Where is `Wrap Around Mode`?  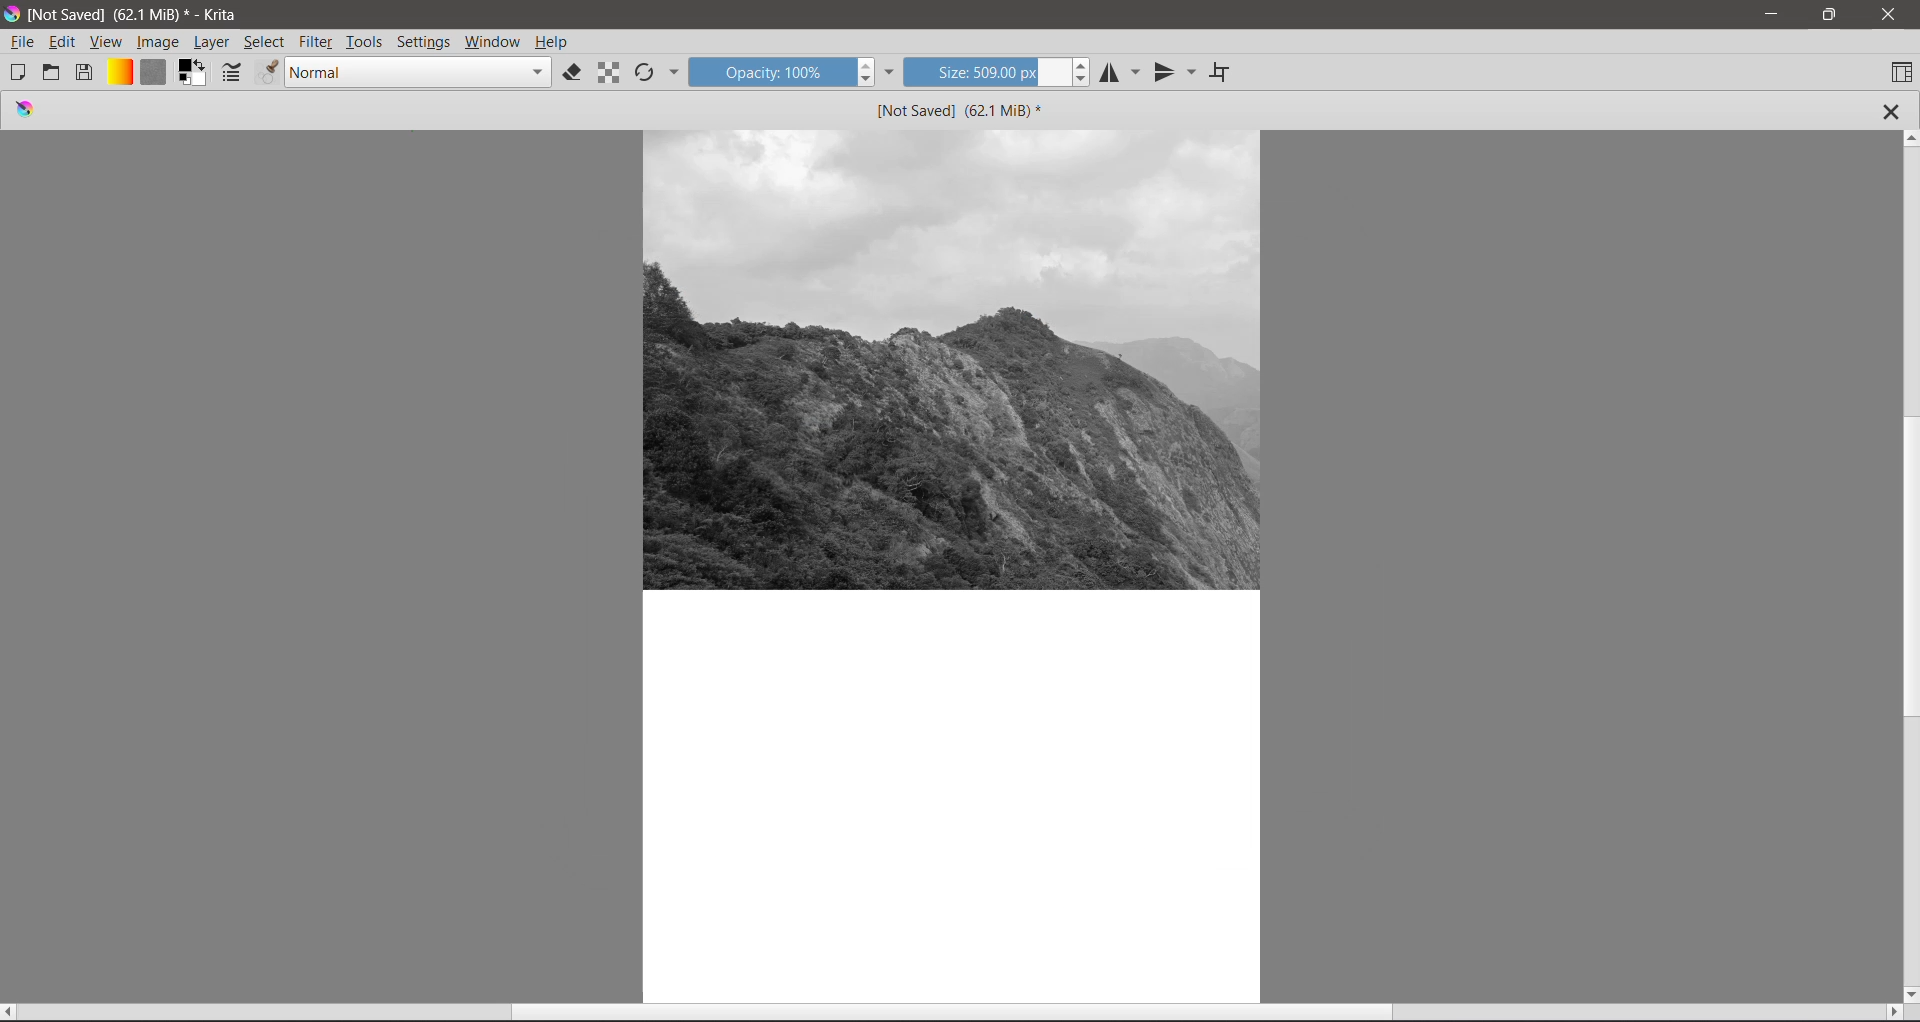
Wrap Around Mode is located at coordinates (1220, 74).